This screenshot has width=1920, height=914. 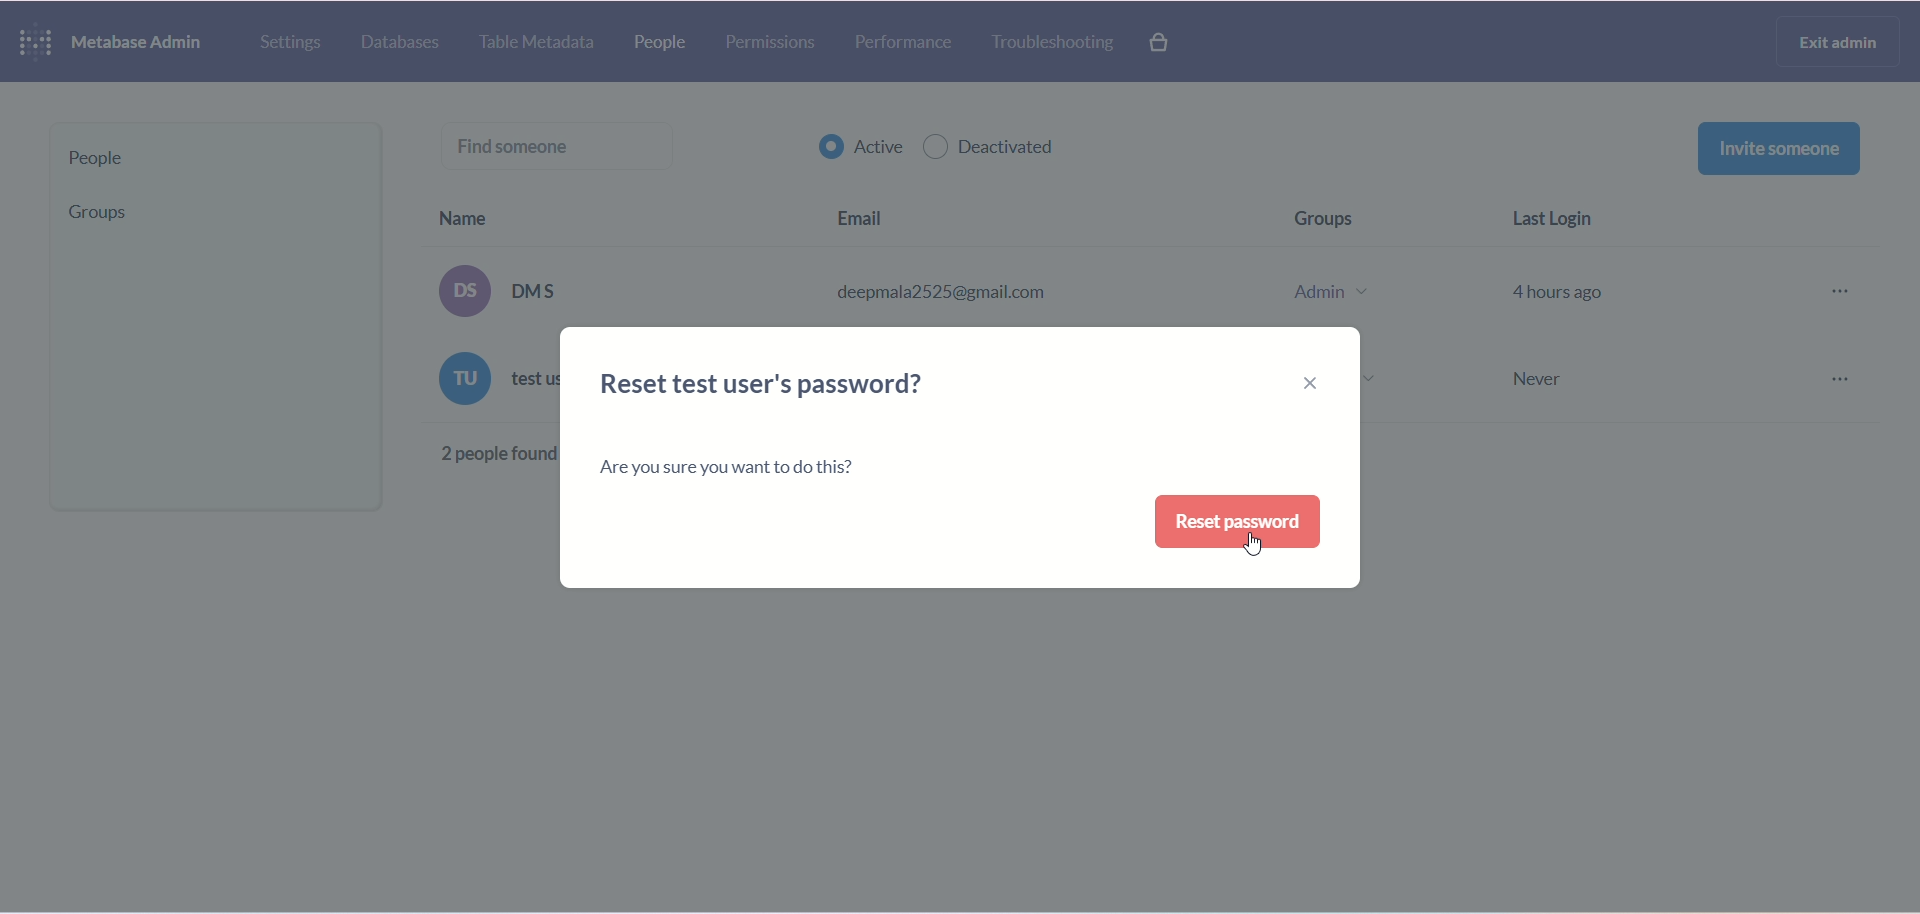 I want to click on (os) DMS deepmala2525@gmail.com Admin v 4 hours ago, so click(x=1022, y=289).